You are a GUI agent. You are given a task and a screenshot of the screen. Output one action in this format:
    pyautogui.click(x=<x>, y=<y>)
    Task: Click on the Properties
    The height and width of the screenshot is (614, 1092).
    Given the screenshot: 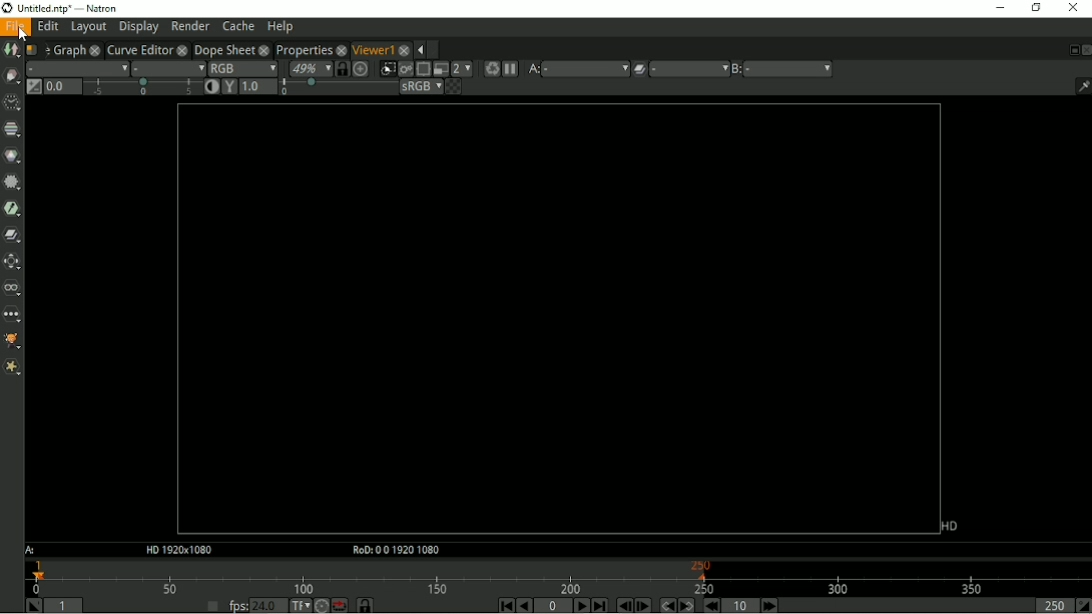 What is the action you would take?
    pyautogui.click(x=302, y=48)
    